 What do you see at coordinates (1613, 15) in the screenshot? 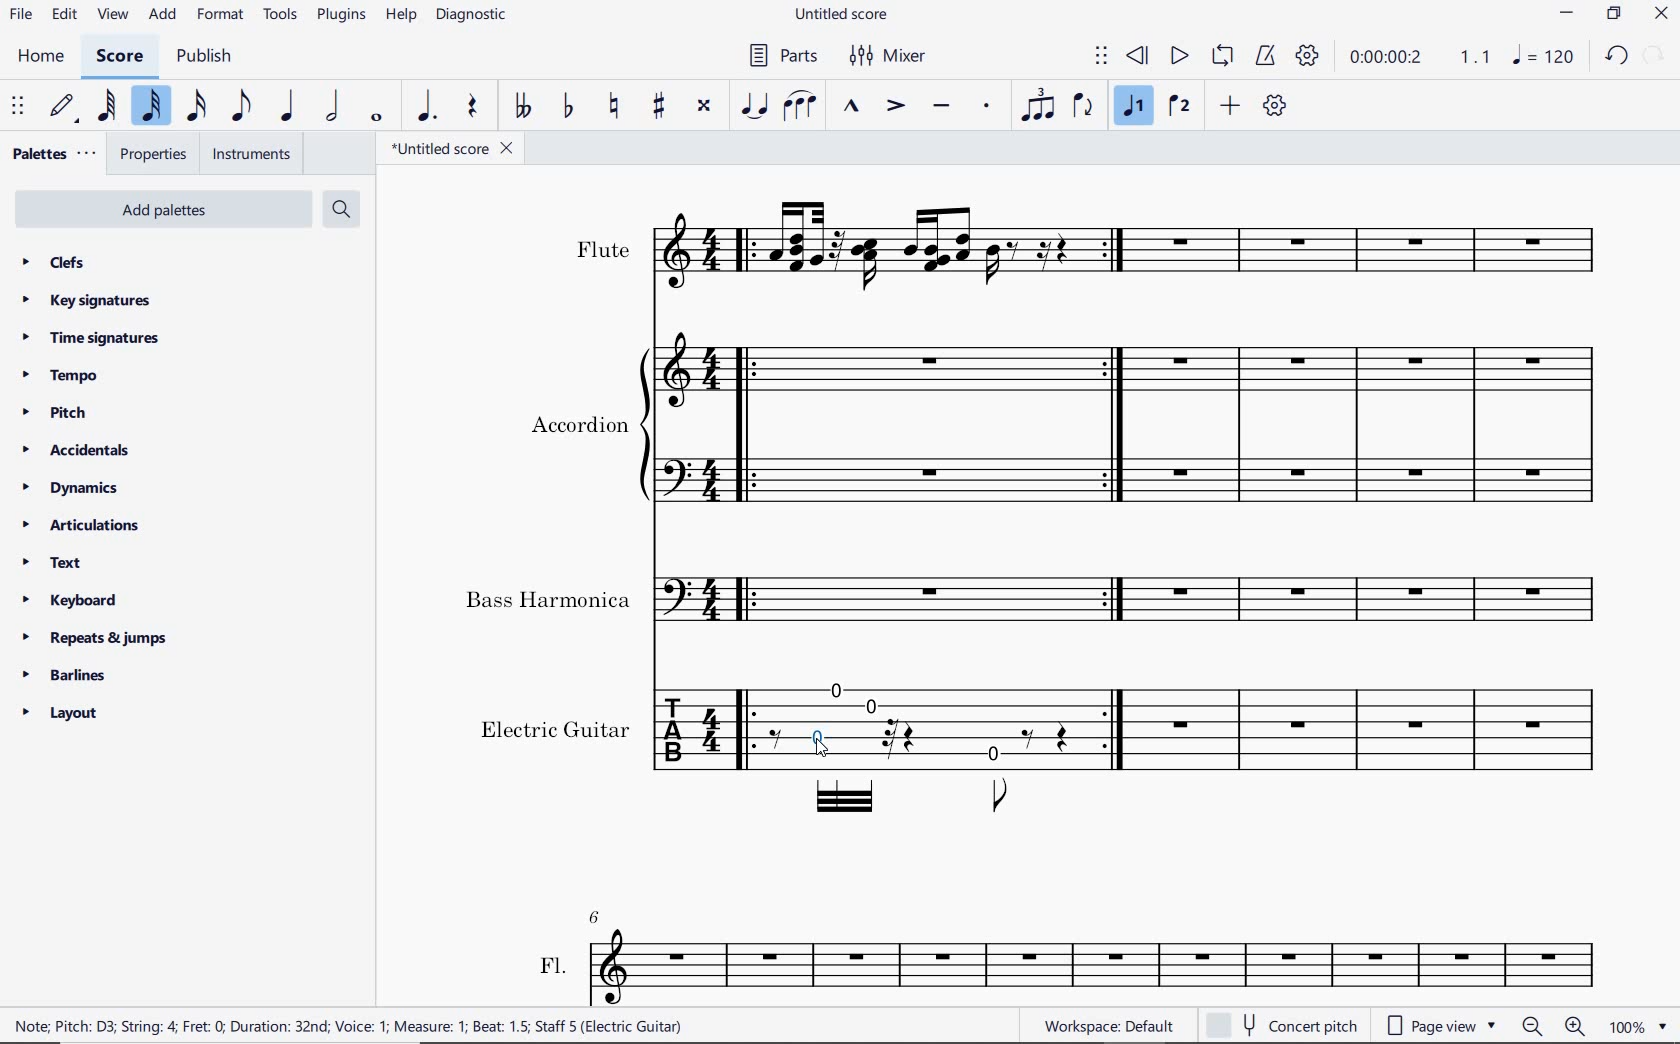
I see `restore down` at bounding box center [1613, 15].